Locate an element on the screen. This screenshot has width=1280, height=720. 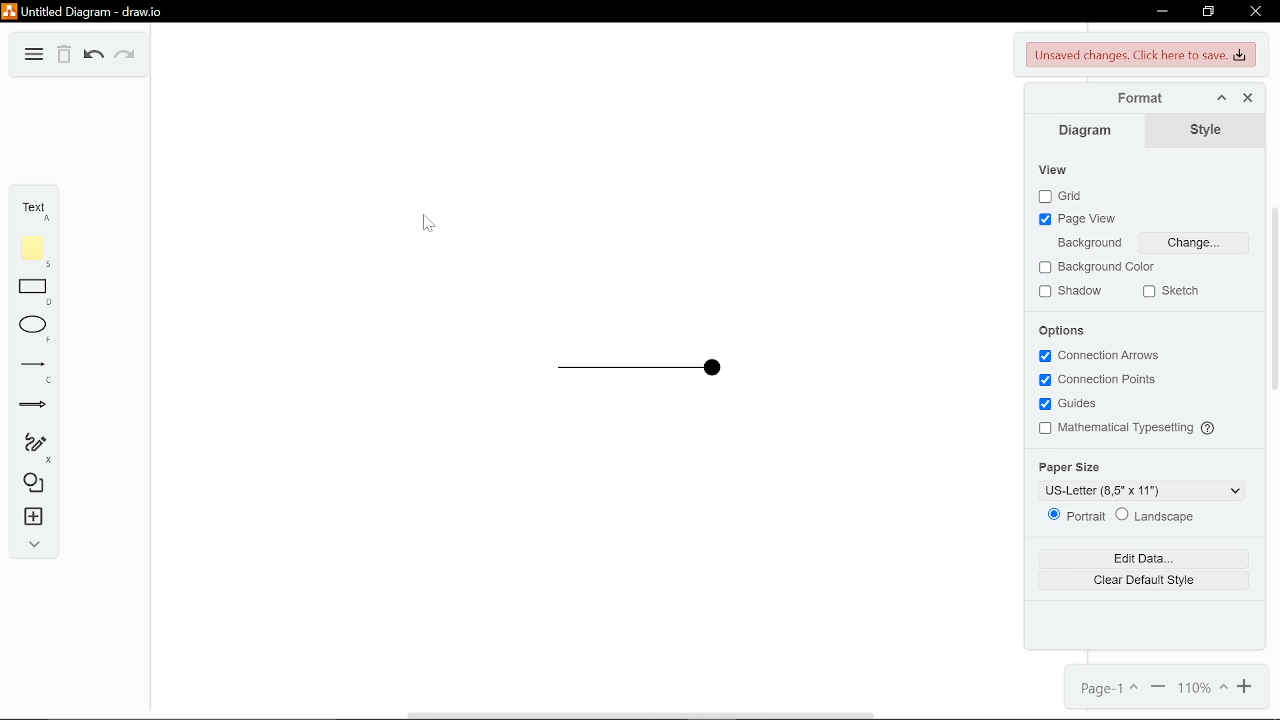
Page view is located at coordinates (1081, 221).